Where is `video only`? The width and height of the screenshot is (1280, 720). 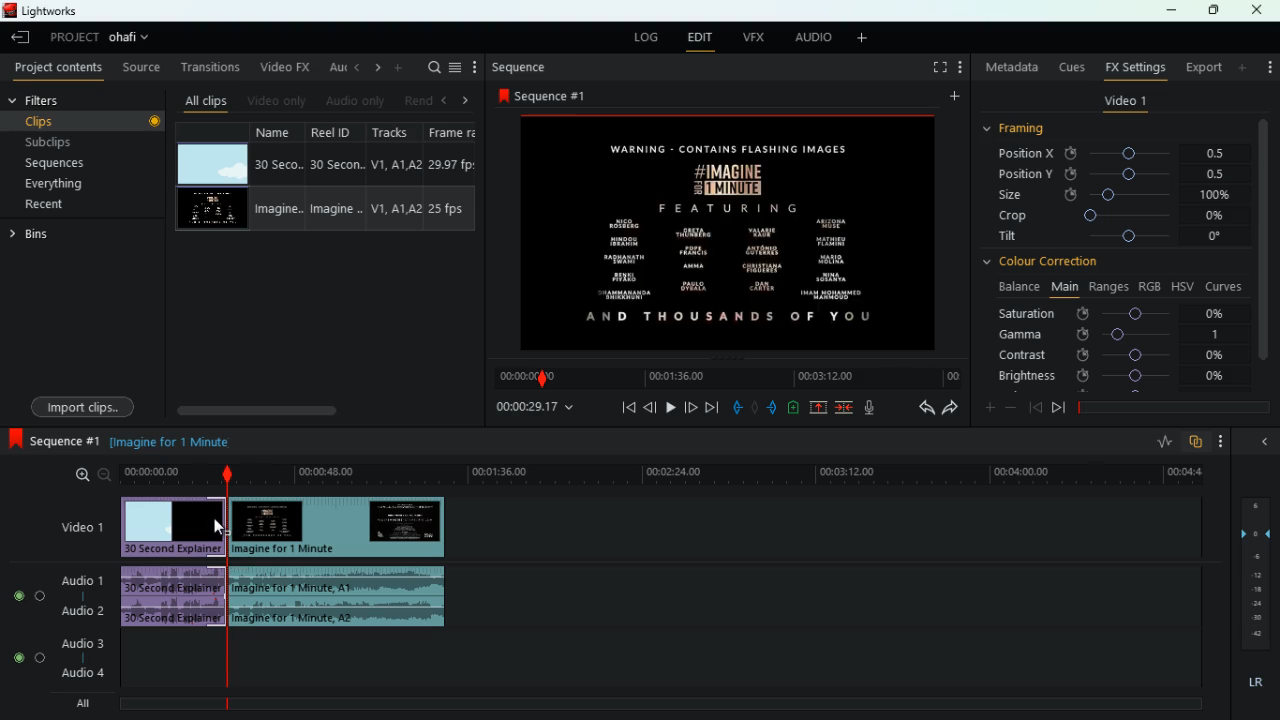 video only is located at coordinates (277, 100).